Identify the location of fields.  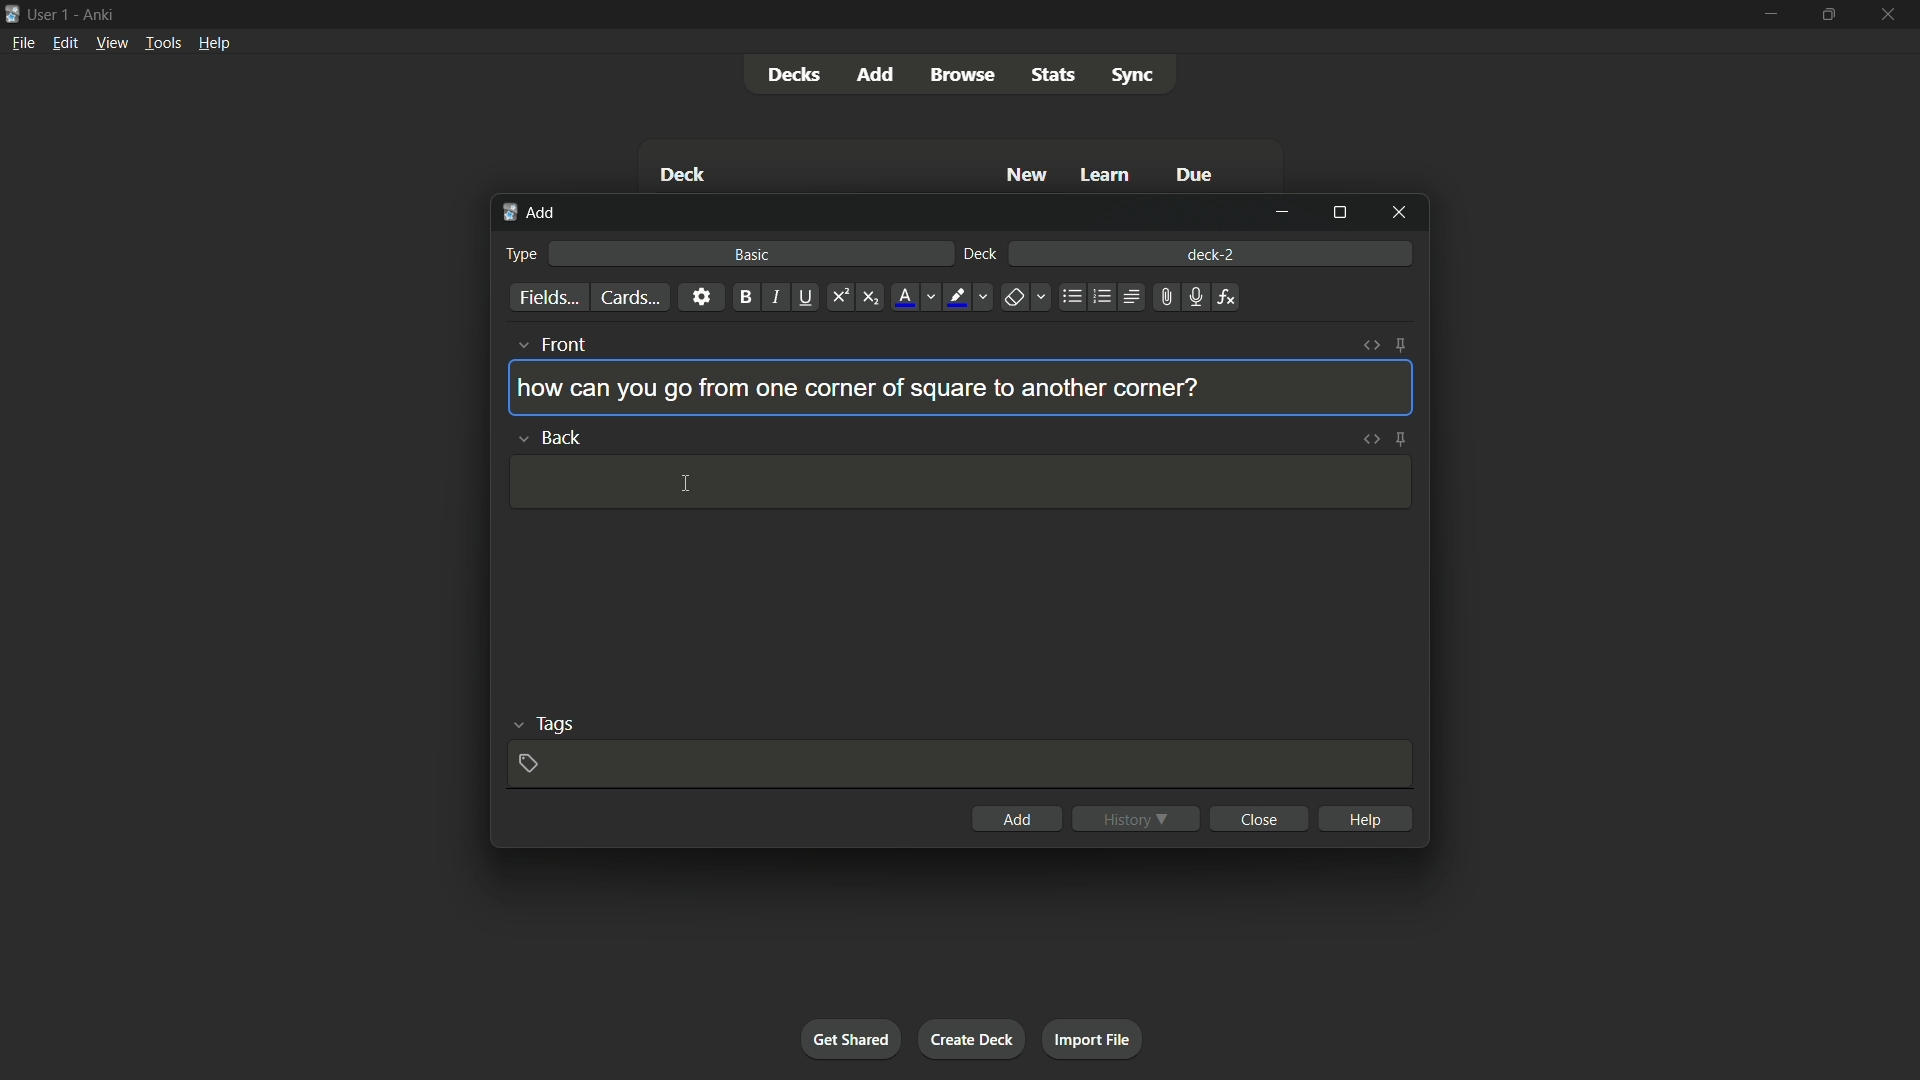
(550, 298).